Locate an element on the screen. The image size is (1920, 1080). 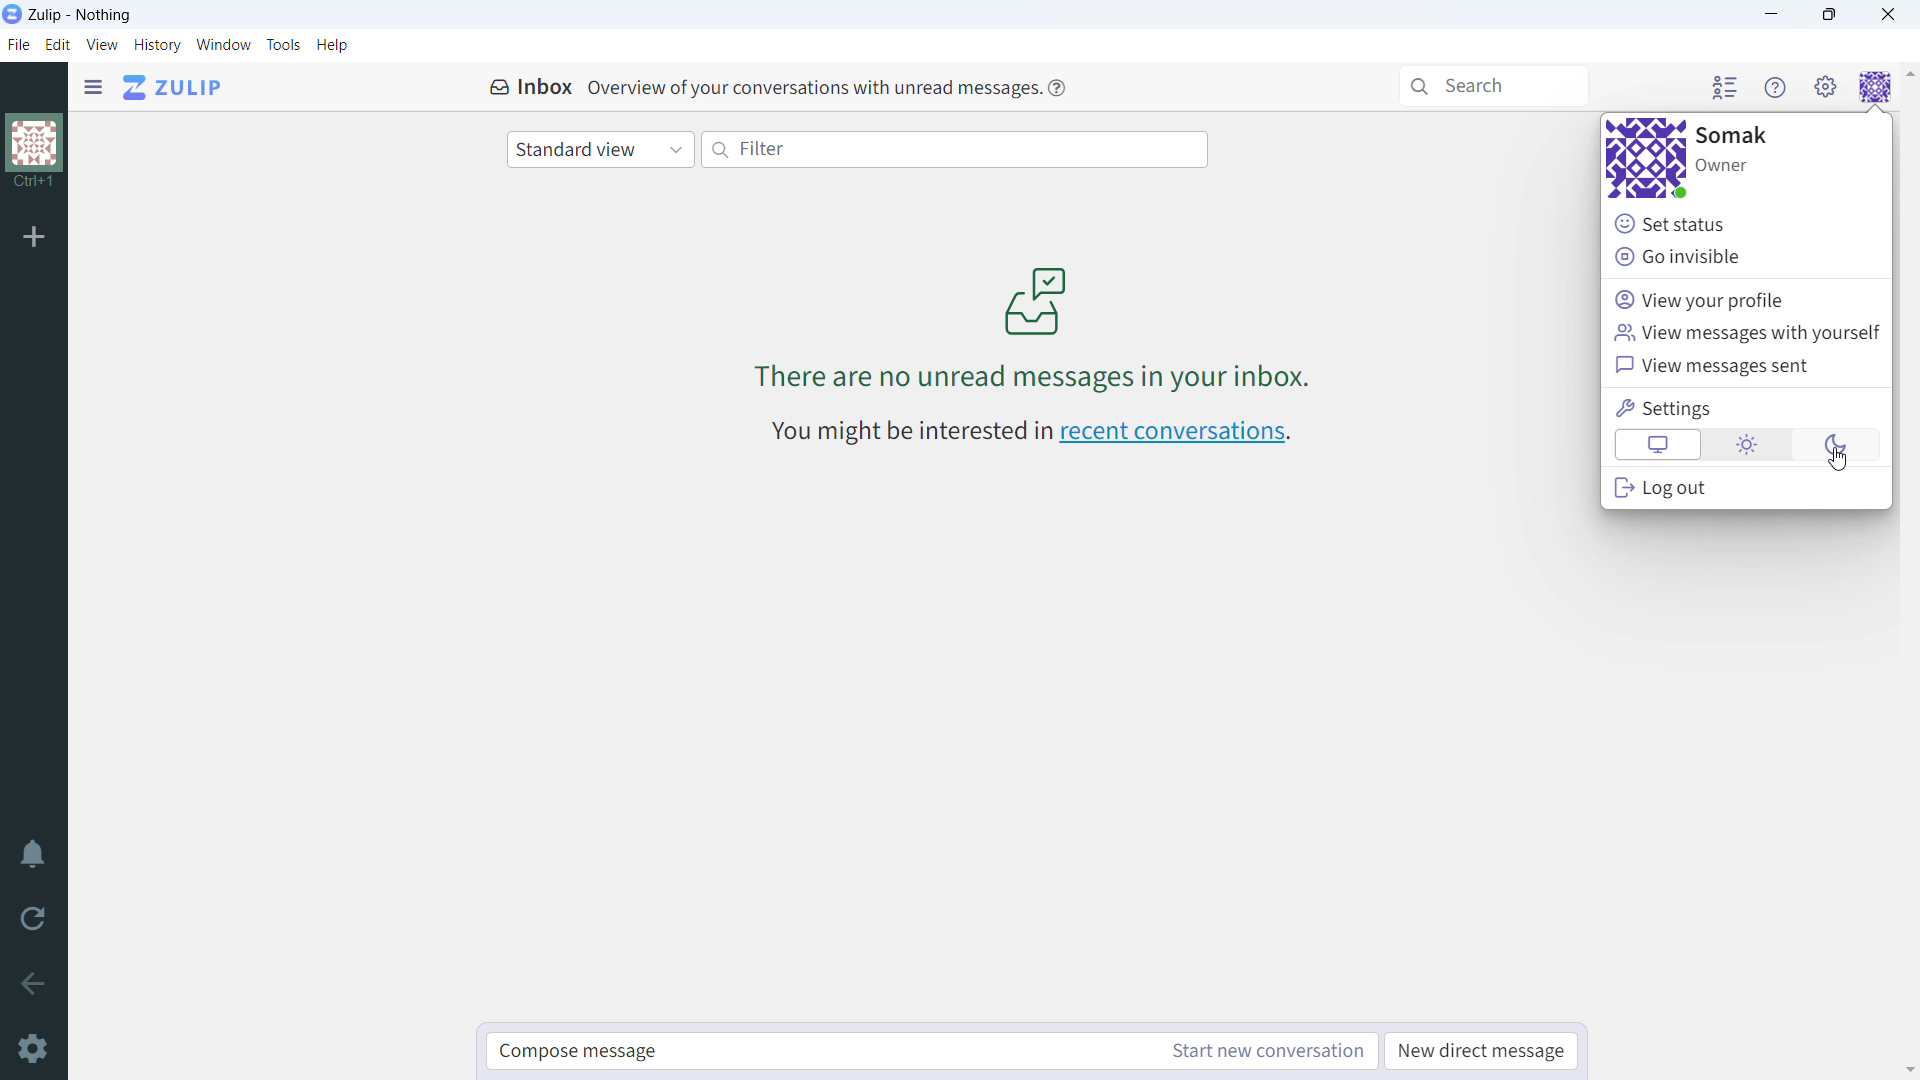
reload is located at coordinates (30, 923).